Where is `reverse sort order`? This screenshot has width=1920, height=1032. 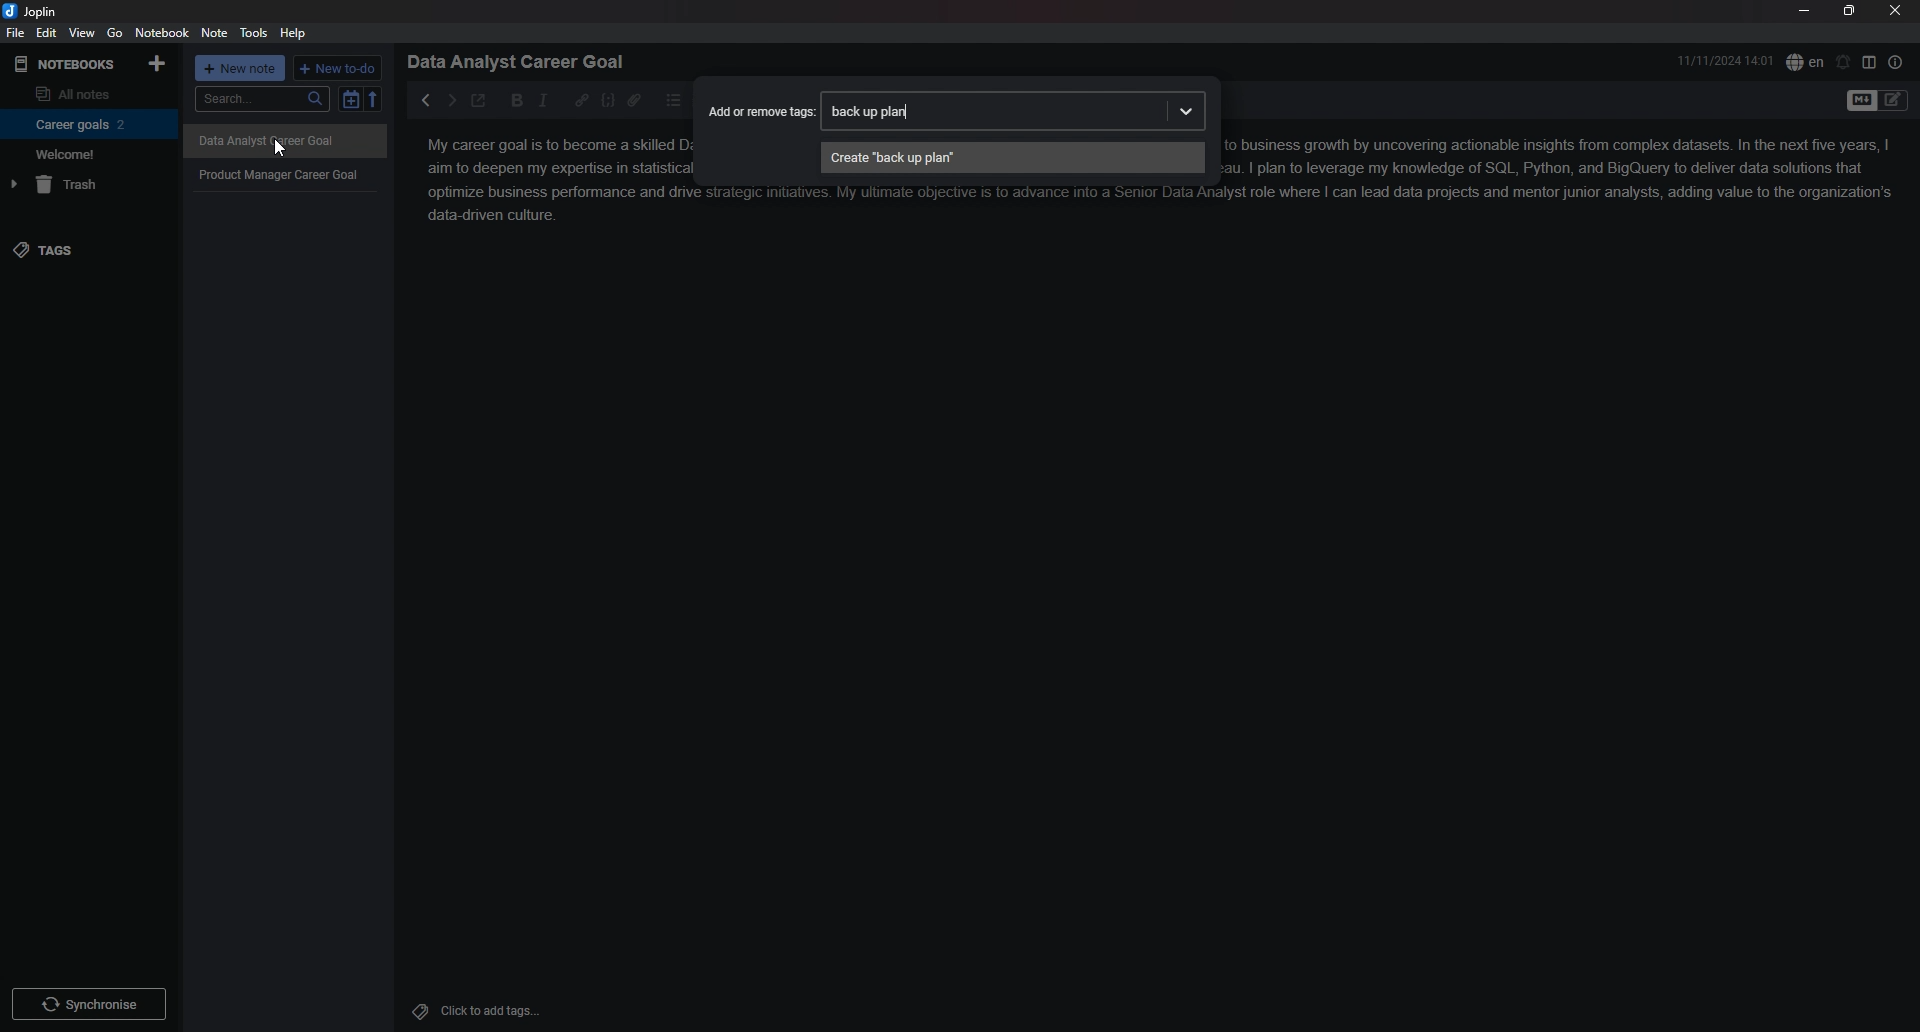 reverse sort order is located at coordinates (374, 98).